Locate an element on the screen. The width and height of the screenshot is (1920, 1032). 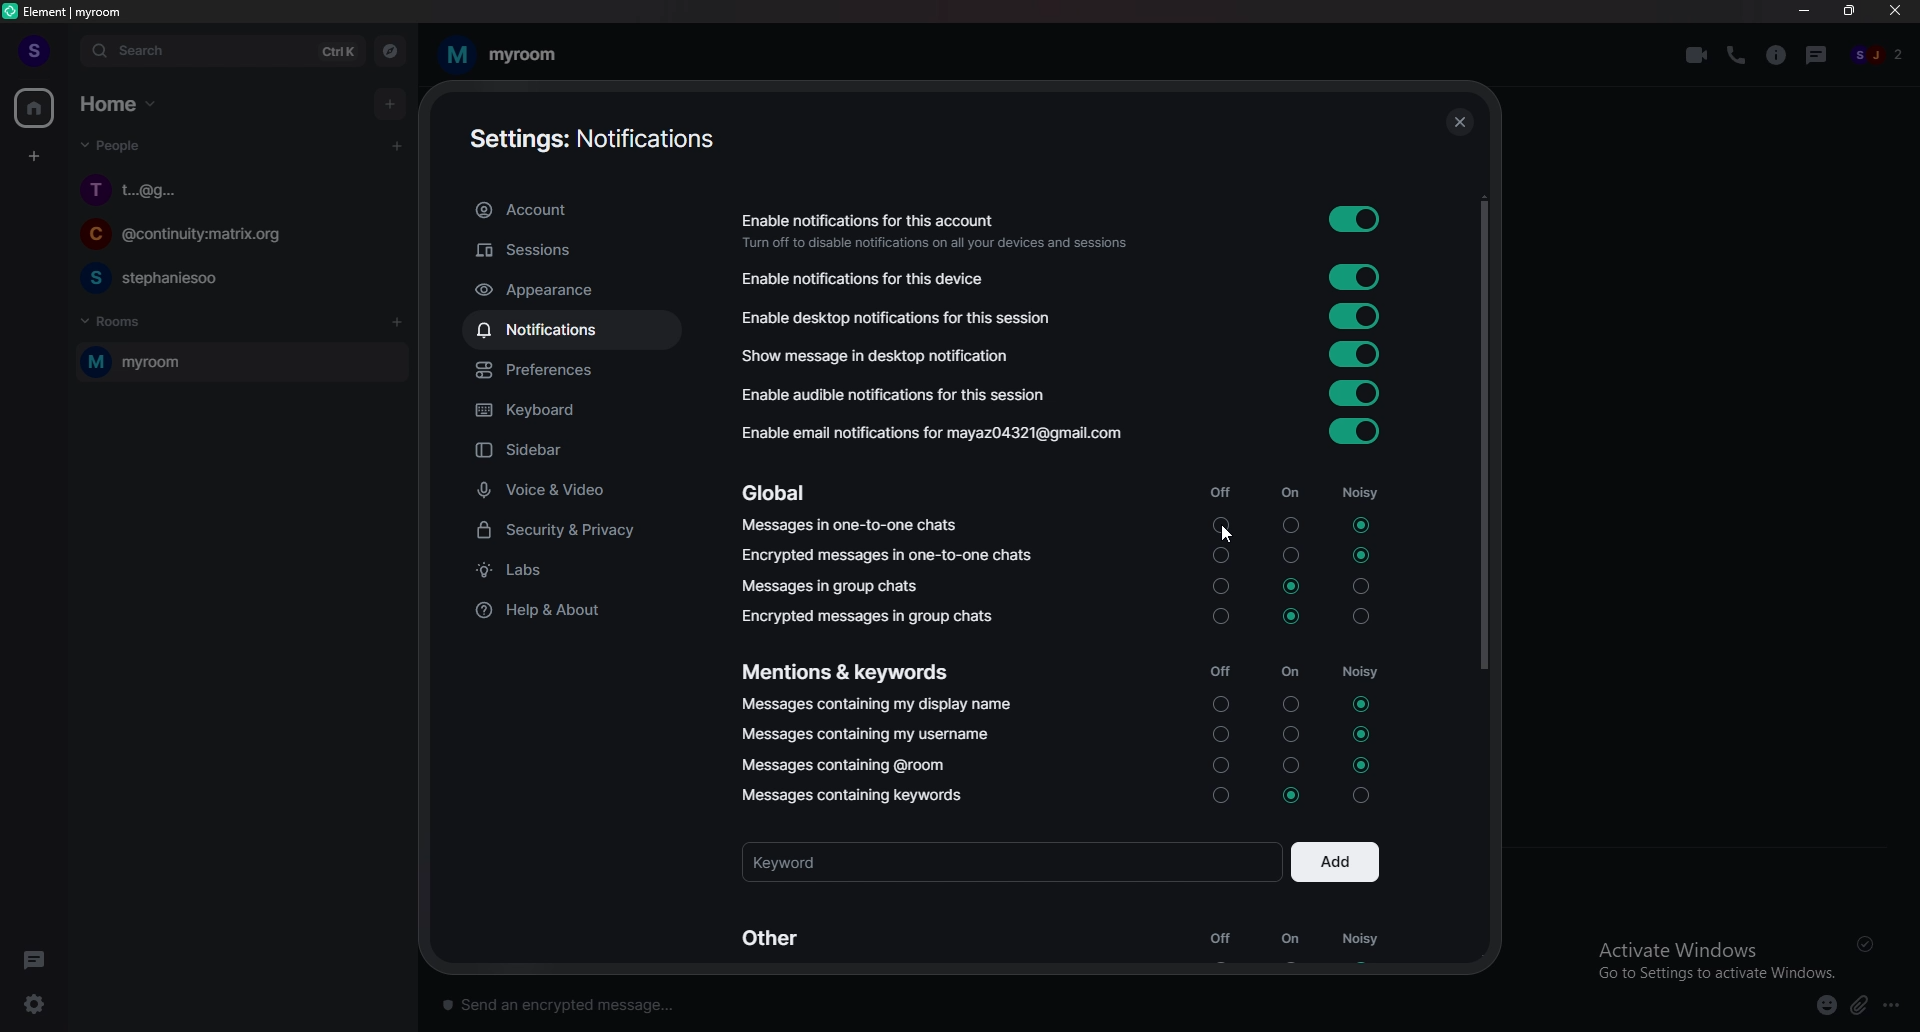
chat is located at coordinates (230, 236).